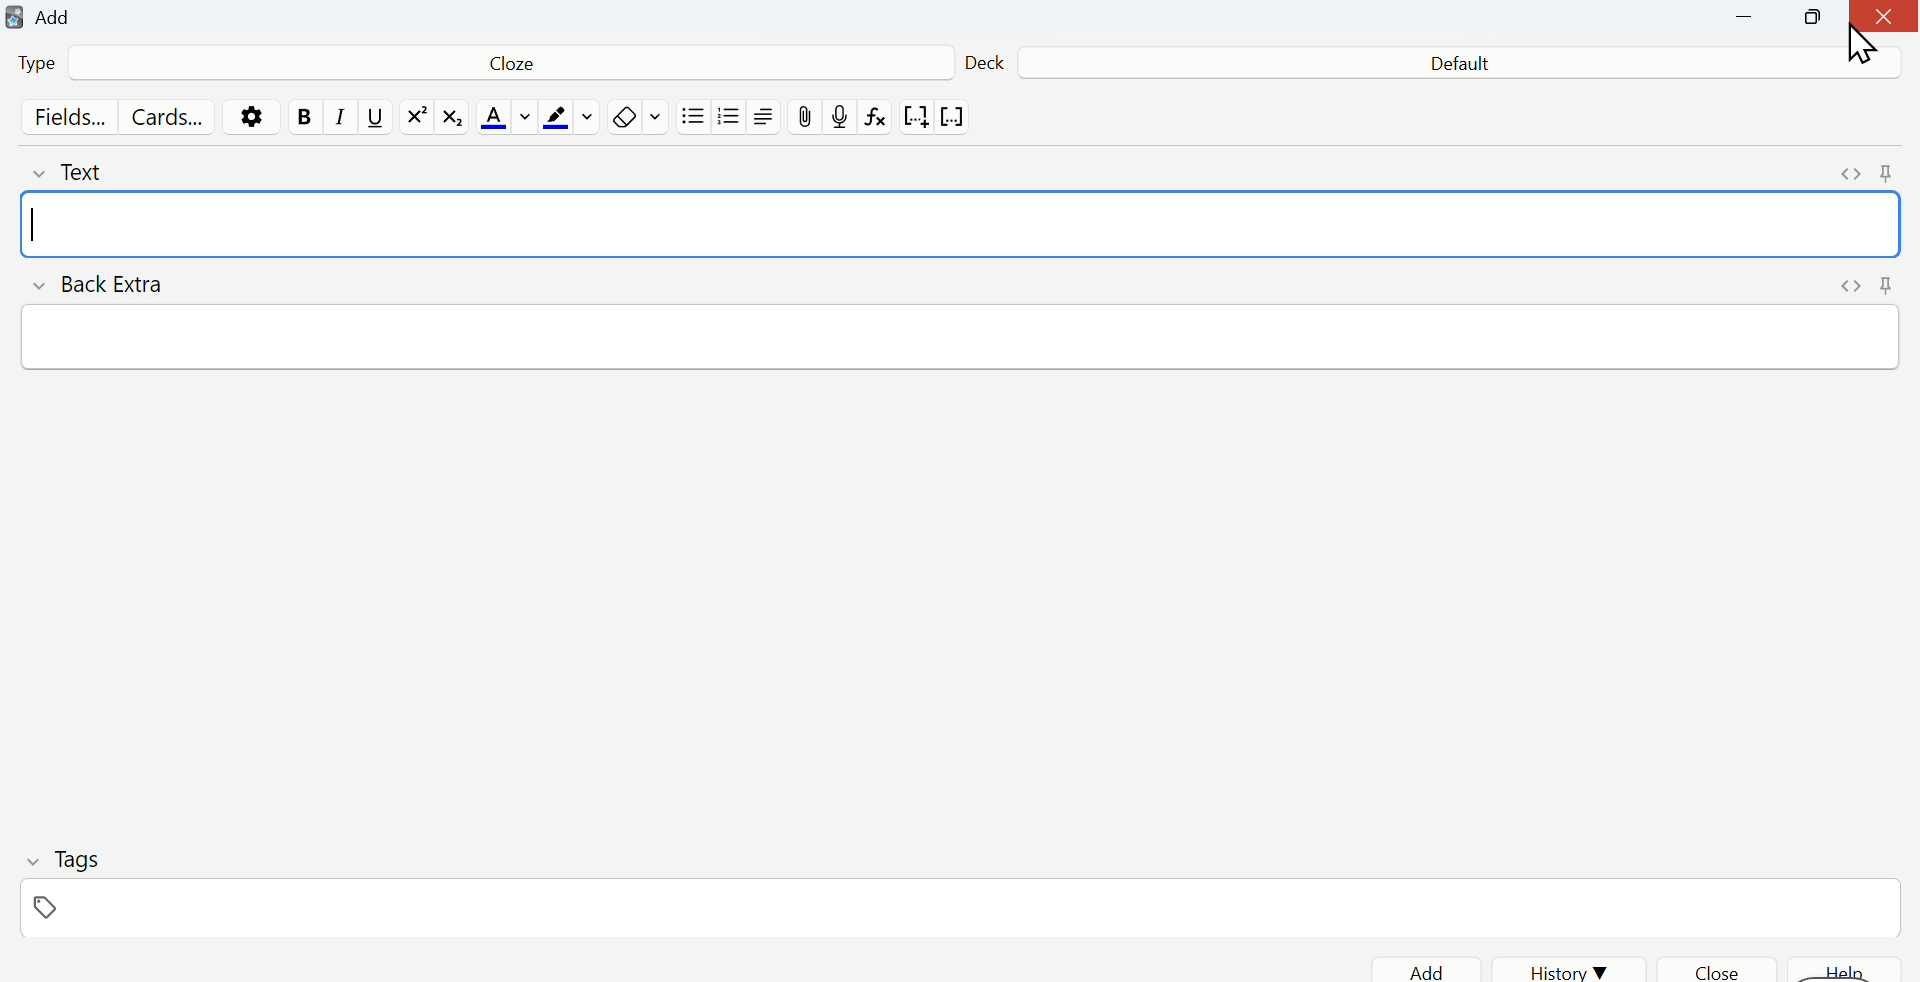 The width and height of the screenshot is (1920, 982). What do you see at coordinates (878, 121) in the screenshot?
I see `formula` at bounding box center [878, 121].